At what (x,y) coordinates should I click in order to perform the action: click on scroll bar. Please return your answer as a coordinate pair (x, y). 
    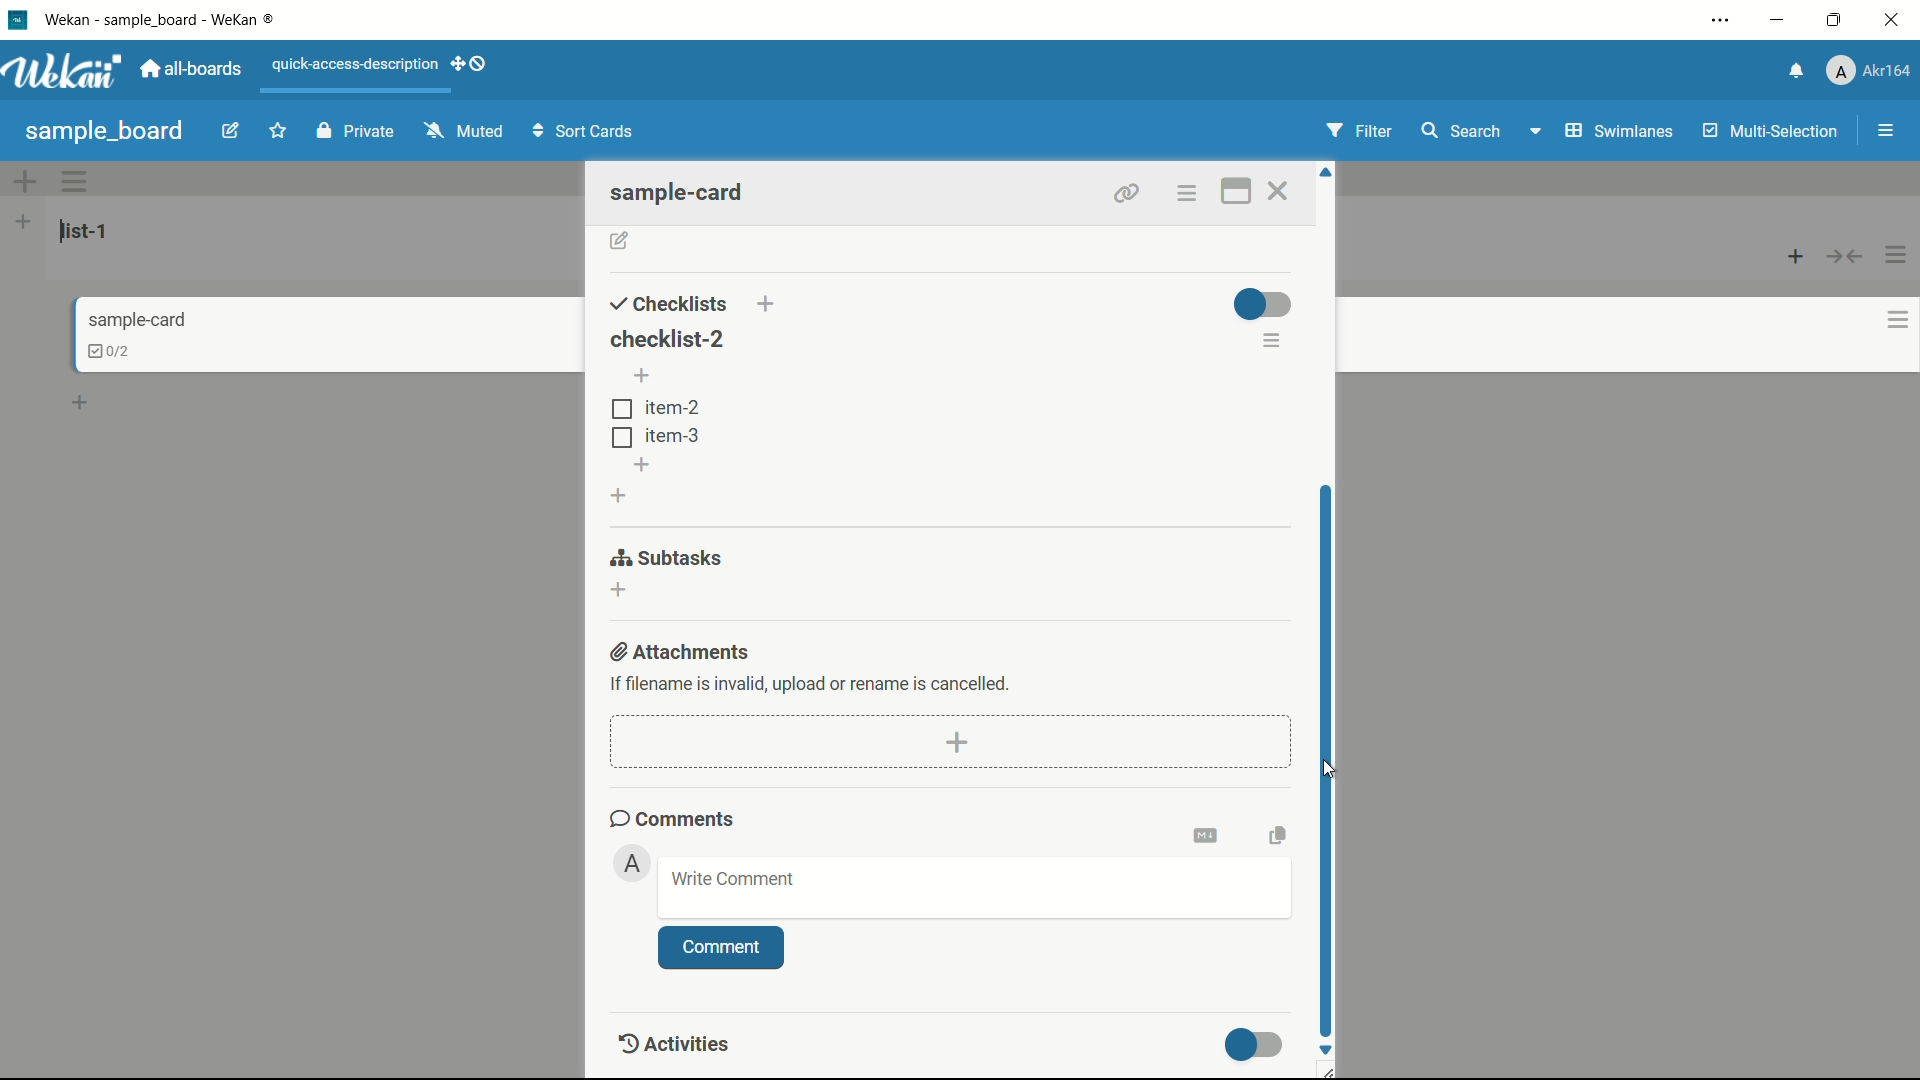
    Looking at the image, I should click on (1331, 758).